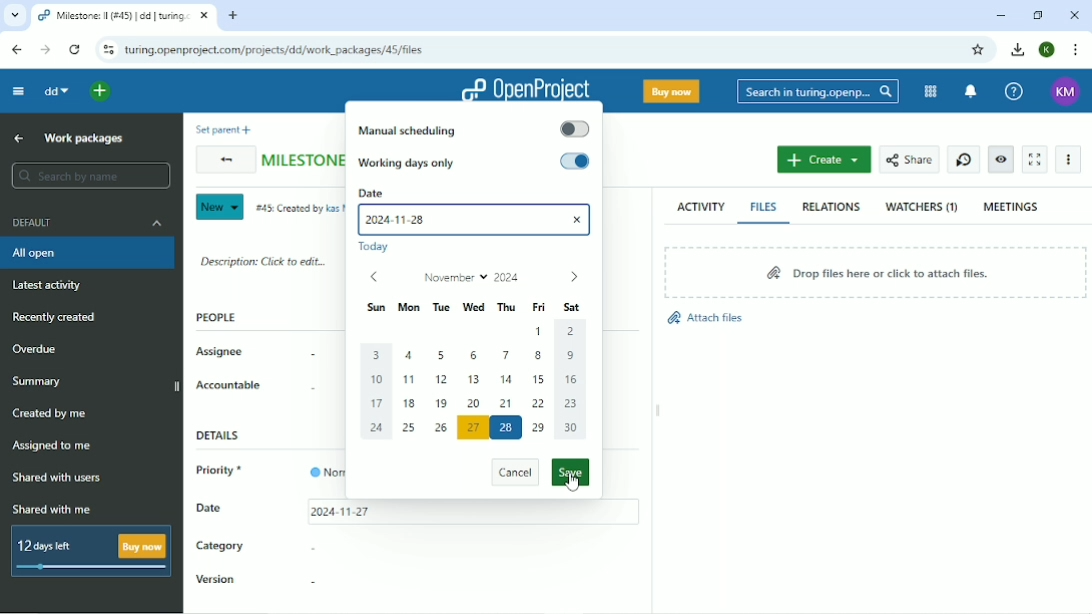  Describe the element at coordinates (1048, 50) in the screenshot. I see `K` at that location.